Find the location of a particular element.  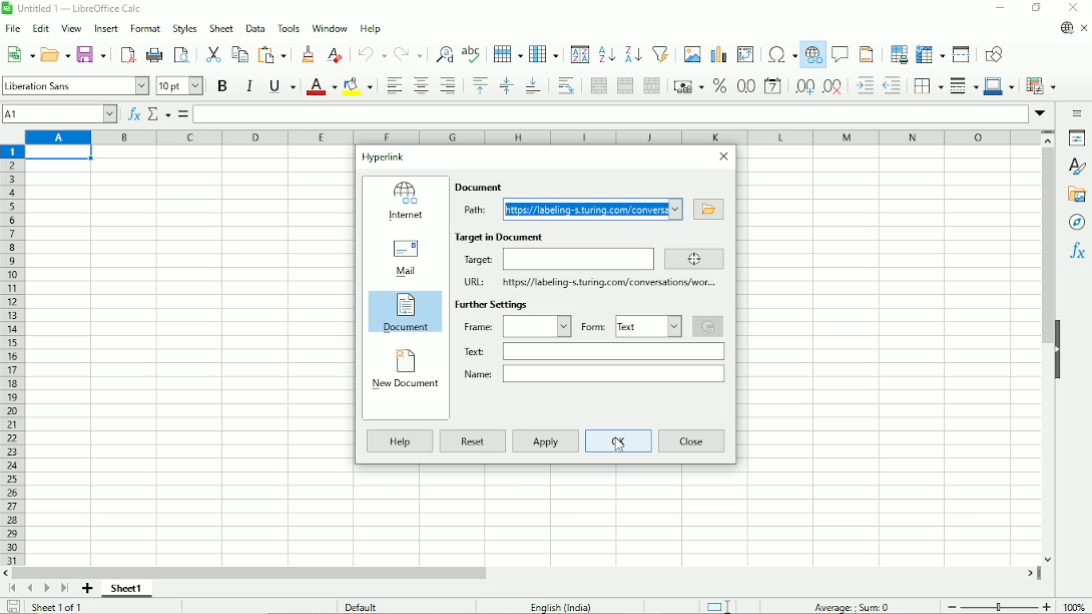

Export directly as PDF is located at coordinates (126, 53).